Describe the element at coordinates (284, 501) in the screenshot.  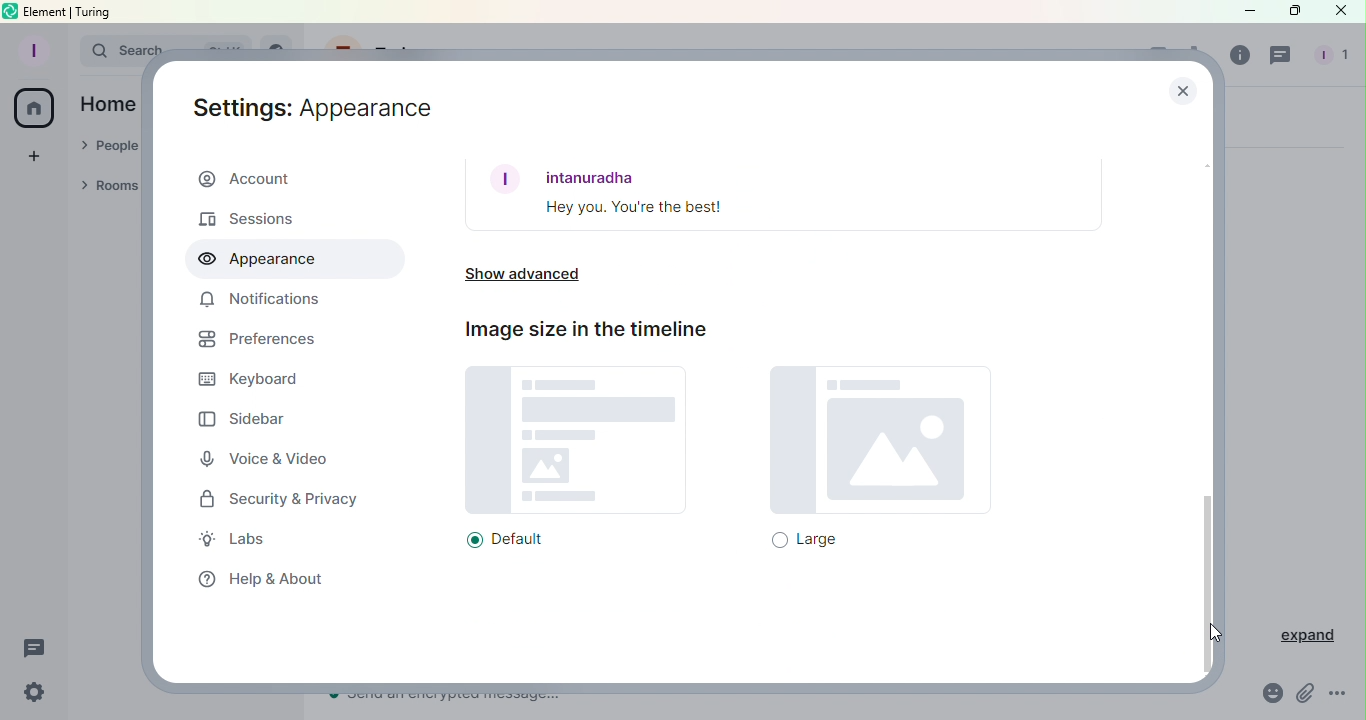
I see `Security and privacy` at that location.